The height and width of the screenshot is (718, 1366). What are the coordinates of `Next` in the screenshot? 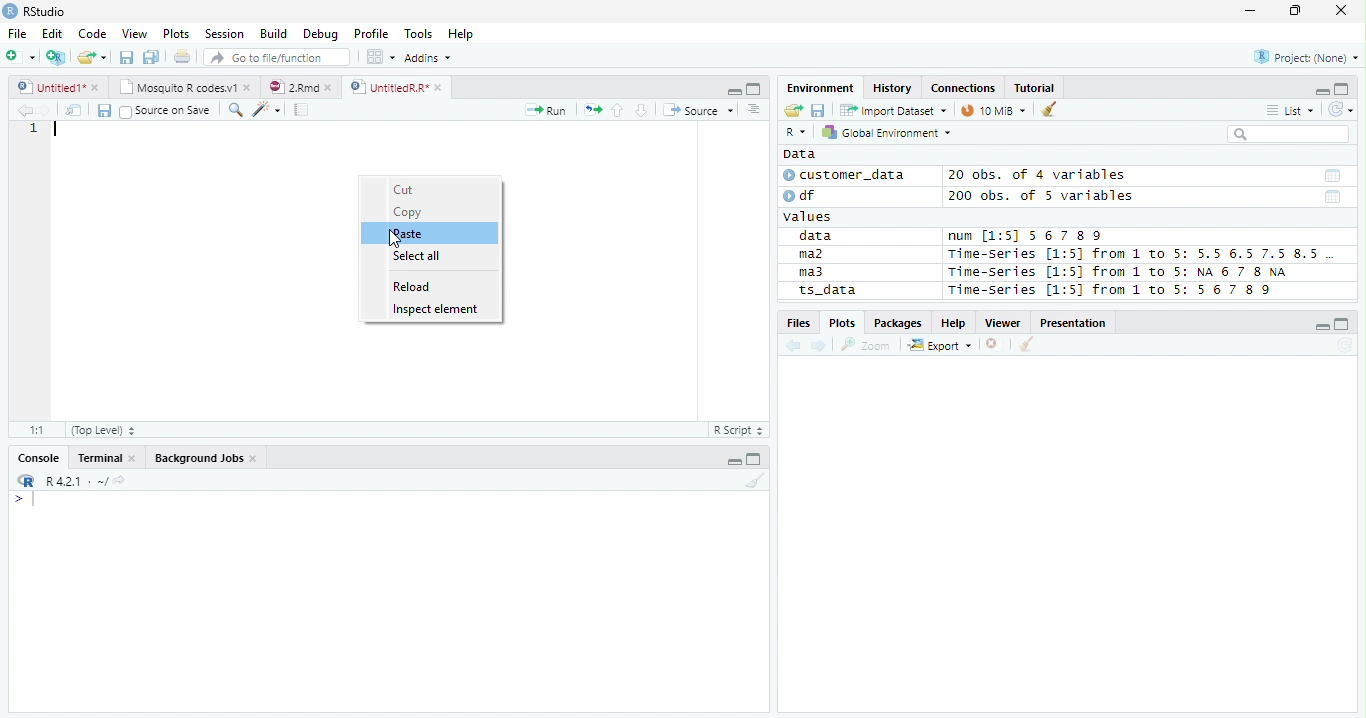 It's located at (45, 111).